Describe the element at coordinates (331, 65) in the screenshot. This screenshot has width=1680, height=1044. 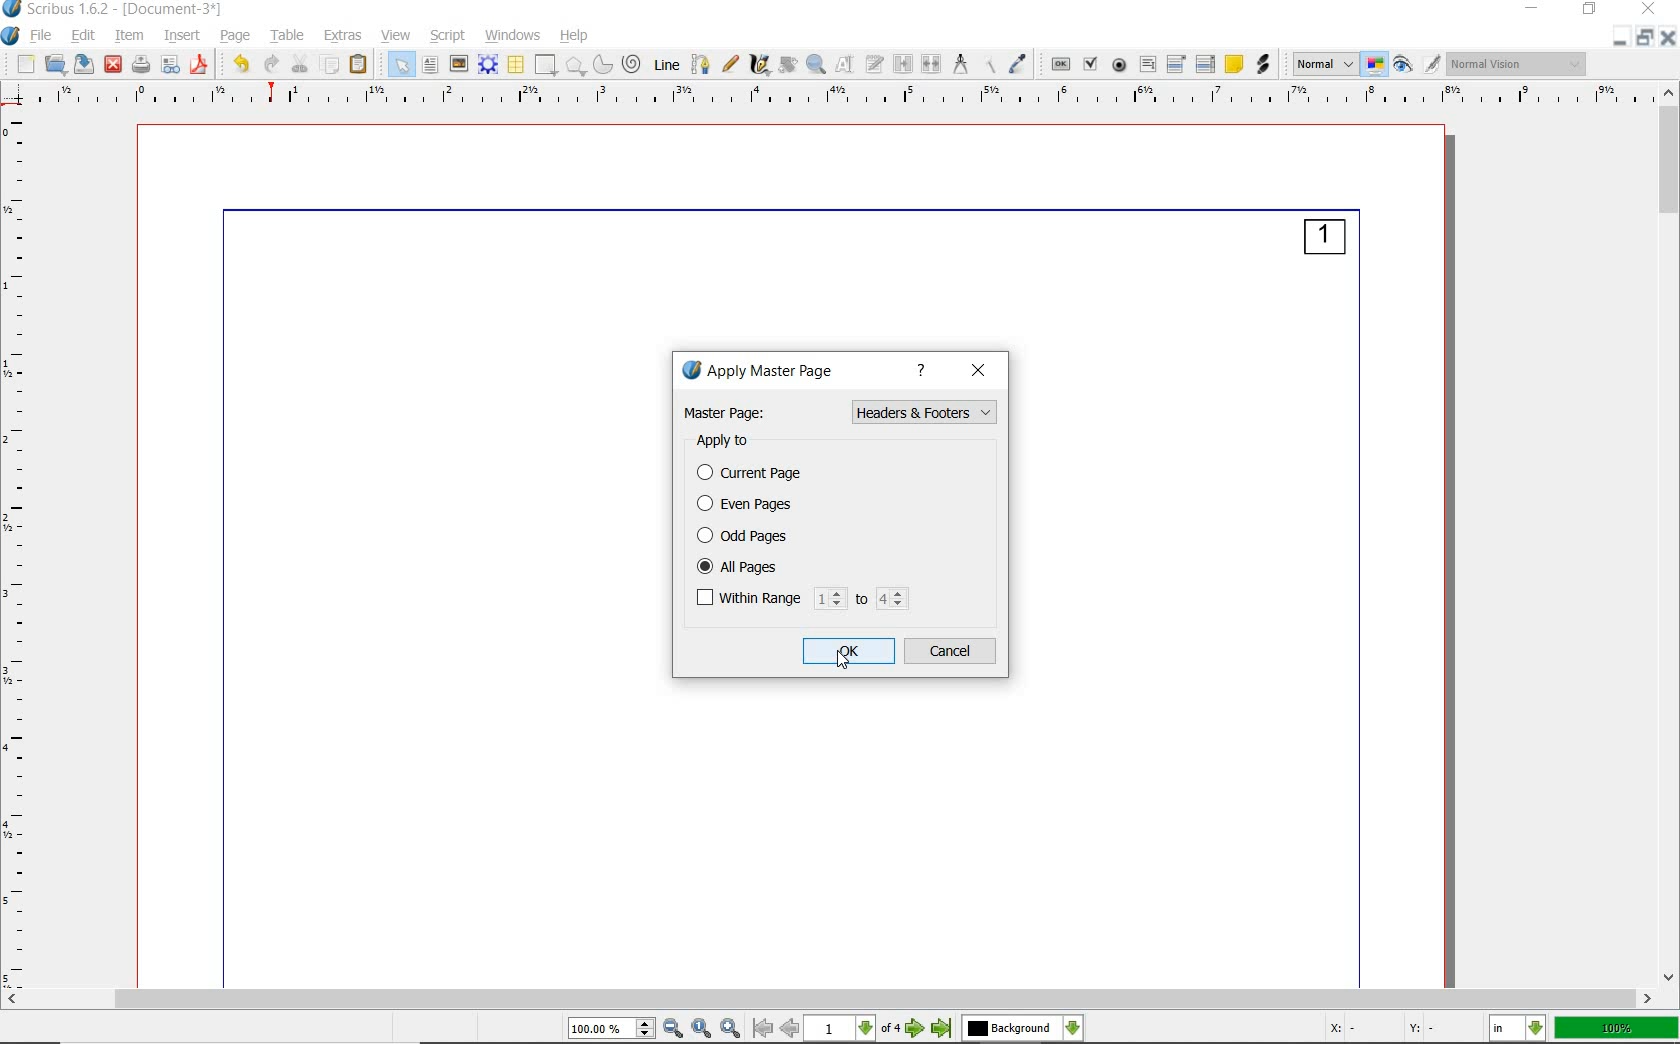
I see `copy` at that location.